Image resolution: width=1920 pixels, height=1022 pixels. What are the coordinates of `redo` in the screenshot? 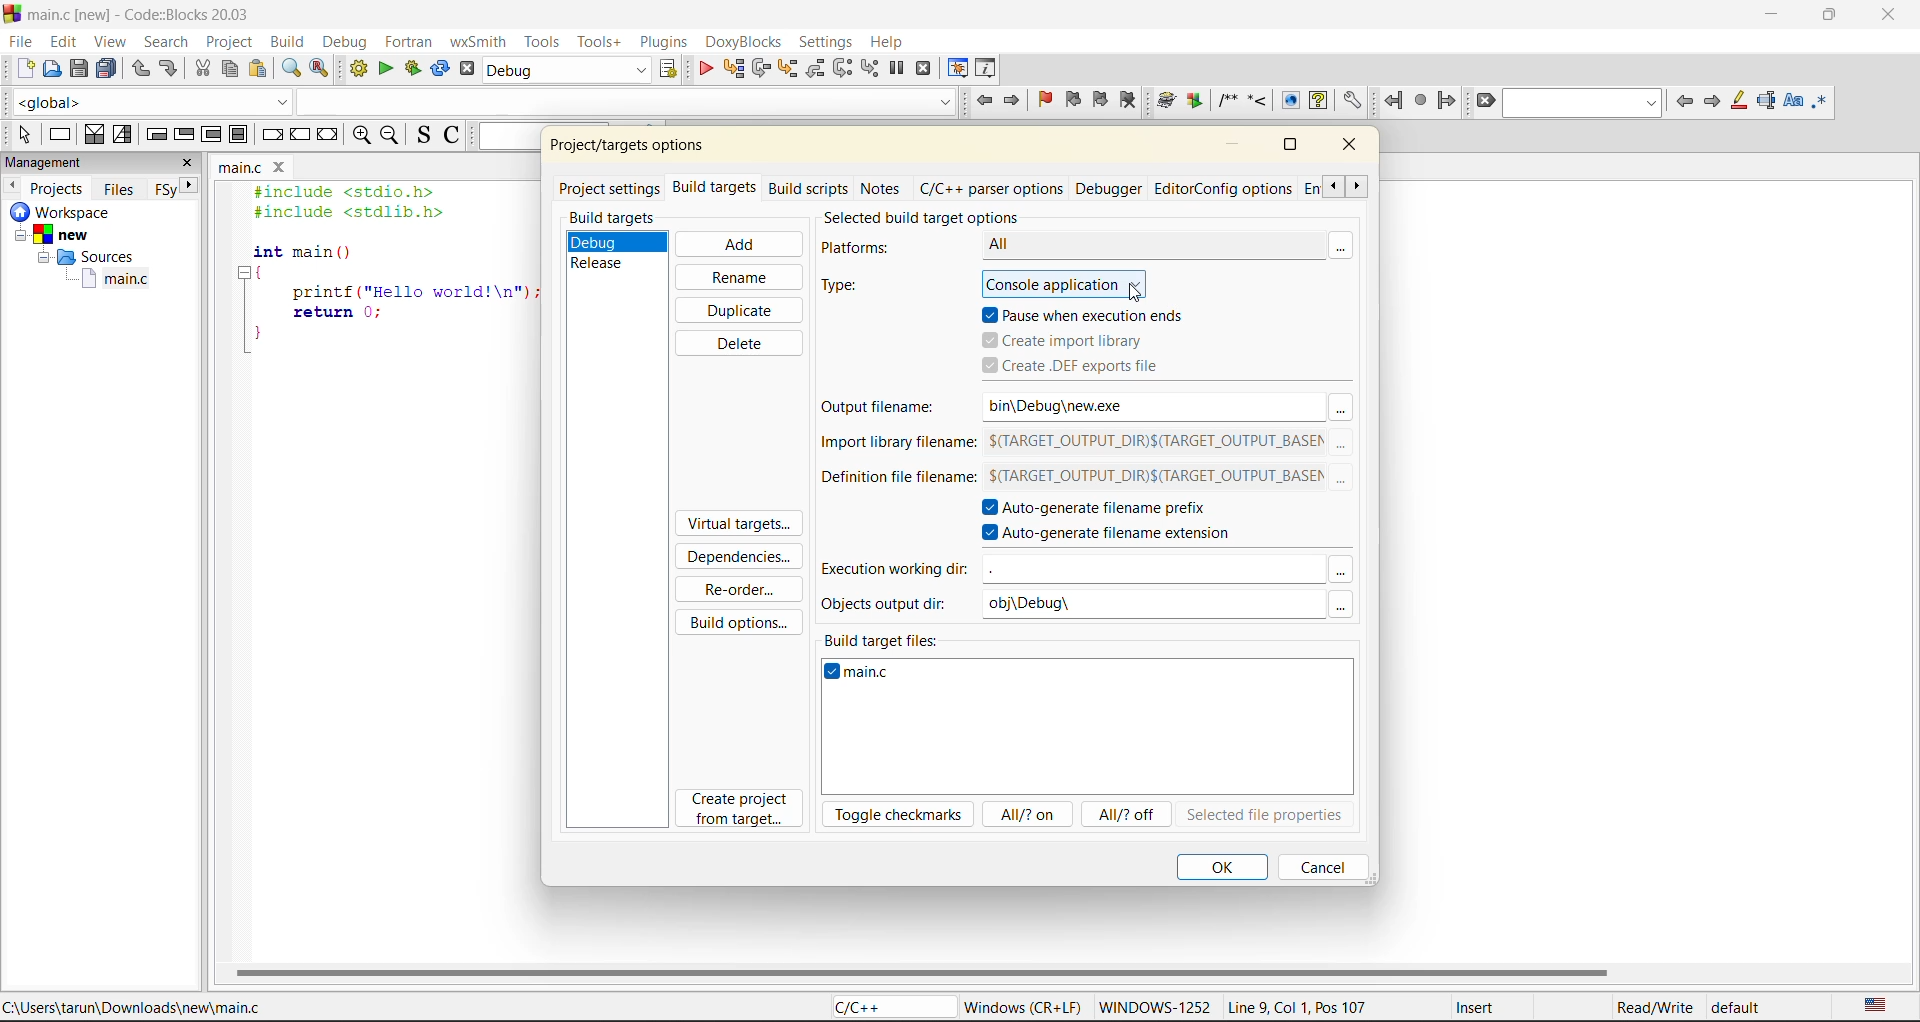 It's located at (172, 70).